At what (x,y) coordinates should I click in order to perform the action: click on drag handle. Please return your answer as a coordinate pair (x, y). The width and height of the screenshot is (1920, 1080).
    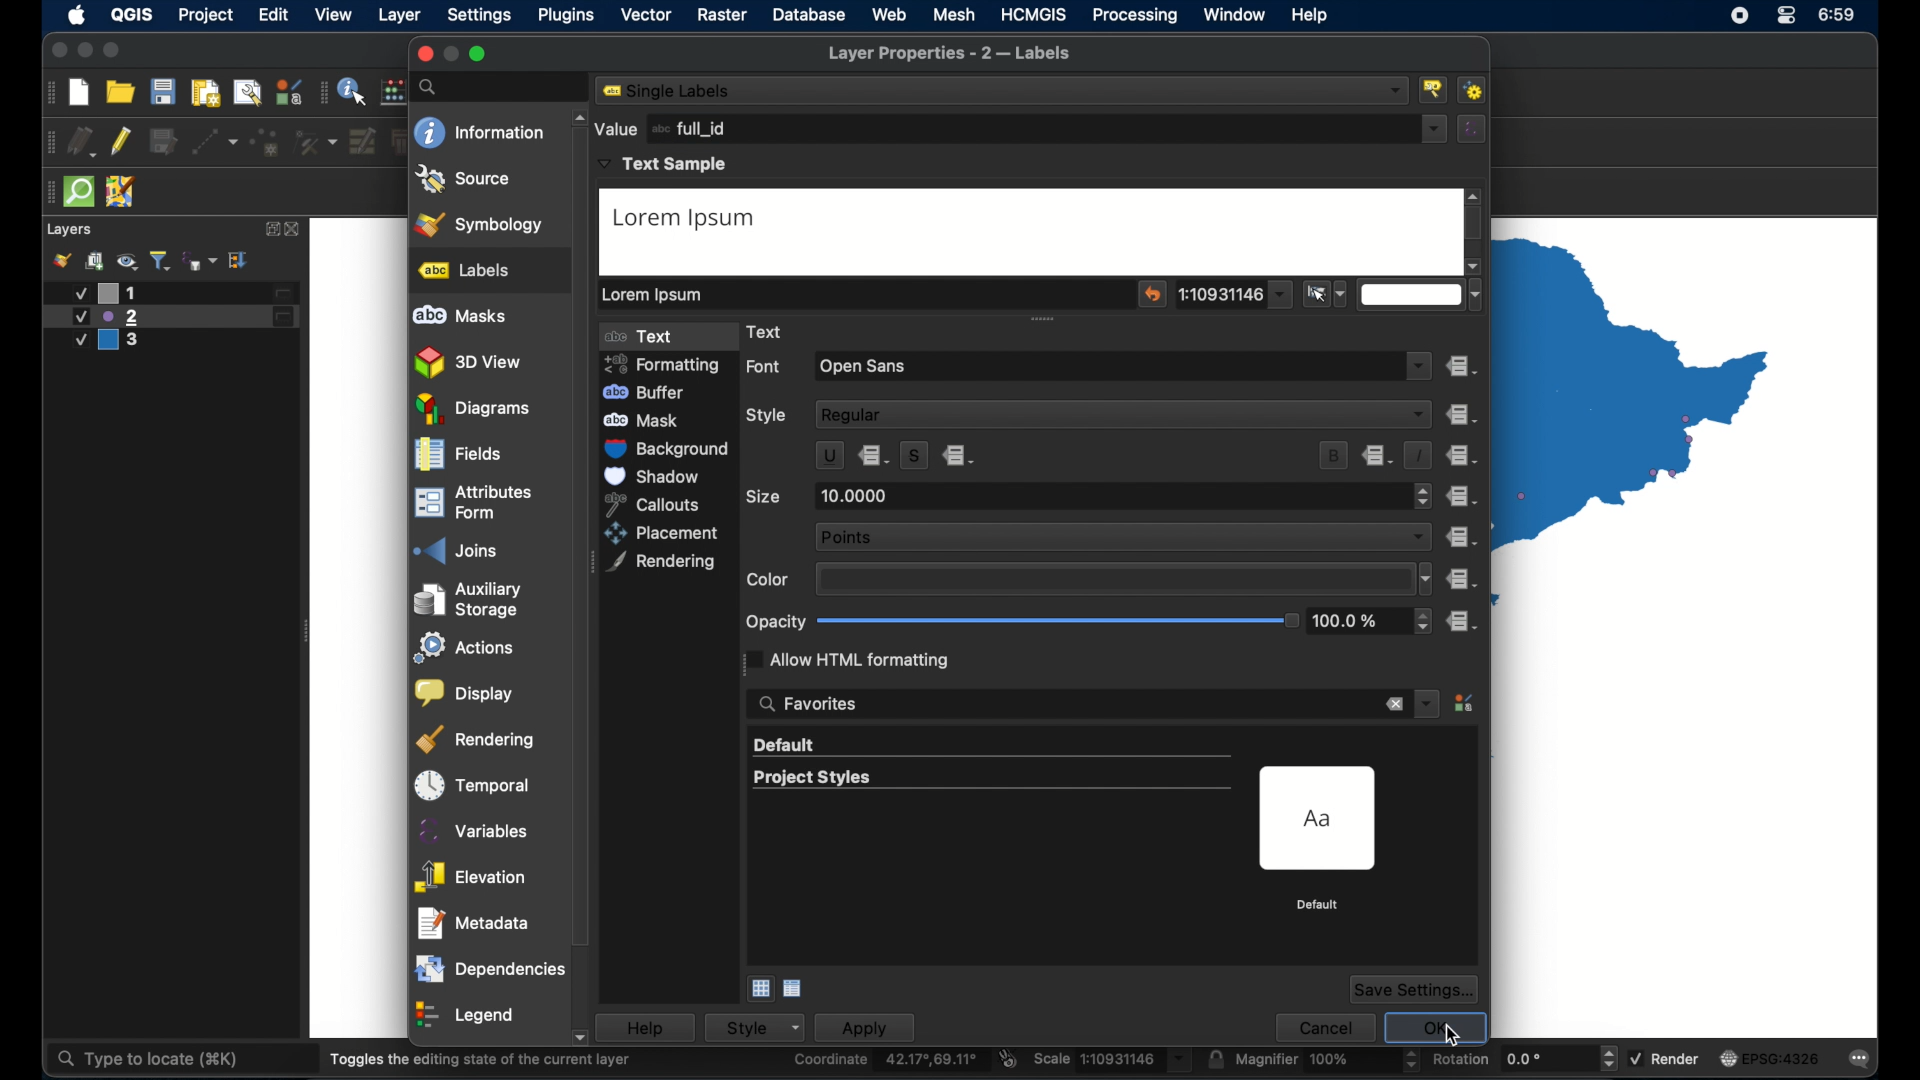
    Looking at the image, I should click on (47, 142).